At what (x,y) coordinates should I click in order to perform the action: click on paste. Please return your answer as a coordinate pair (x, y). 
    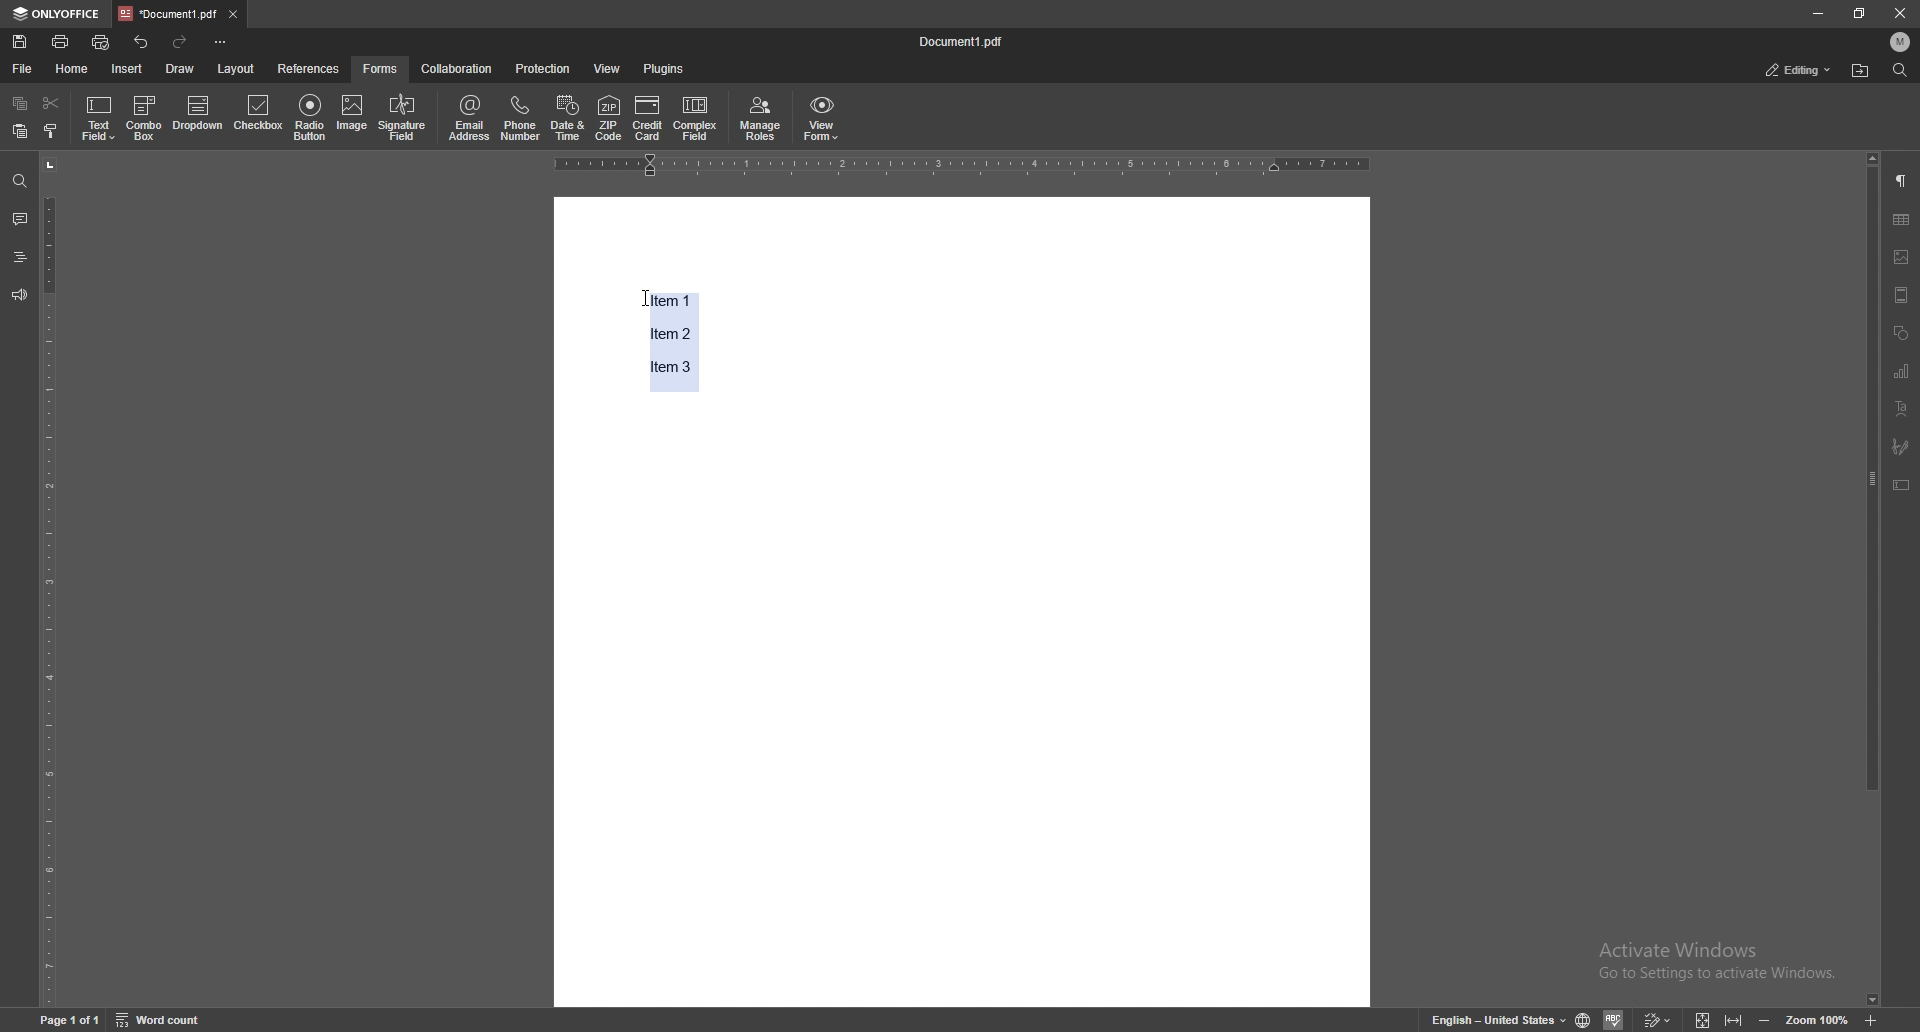
    Looking at the image, I should click on (19, 131).